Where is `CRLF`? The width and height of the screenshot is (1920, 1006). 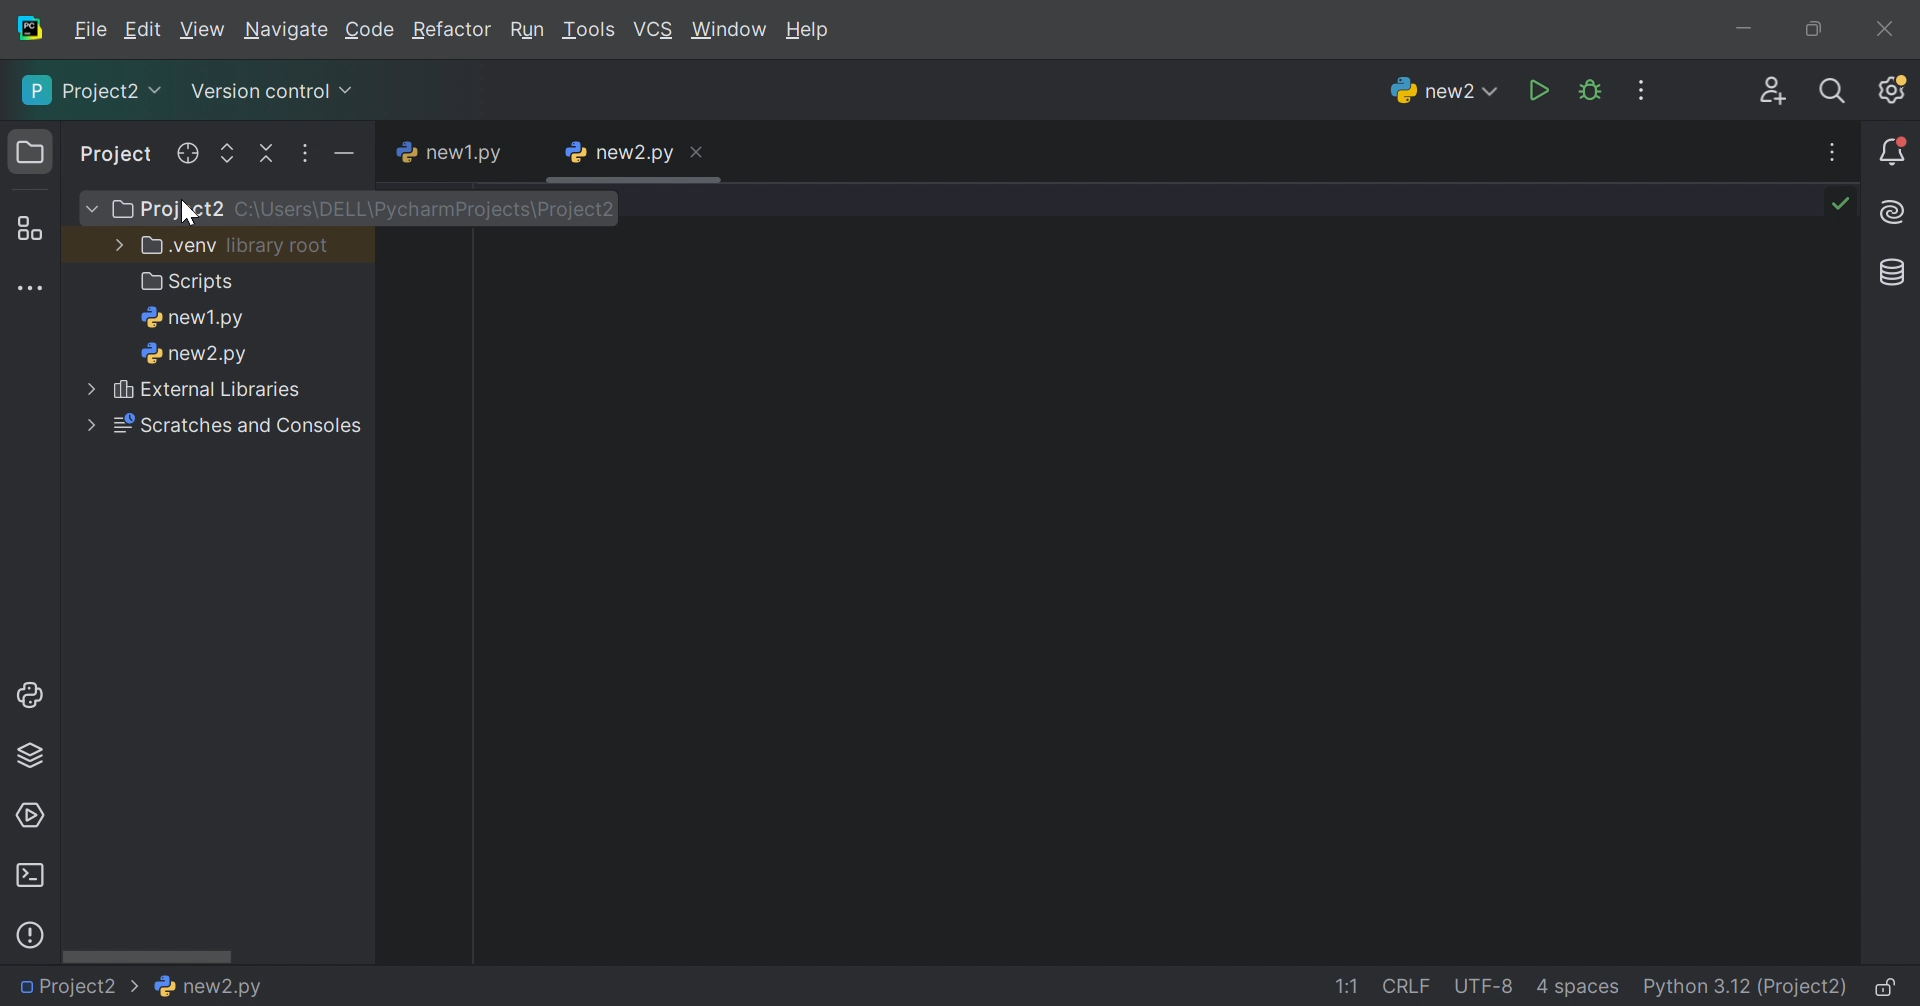
CRLF is located at coordinates (1405, 985).